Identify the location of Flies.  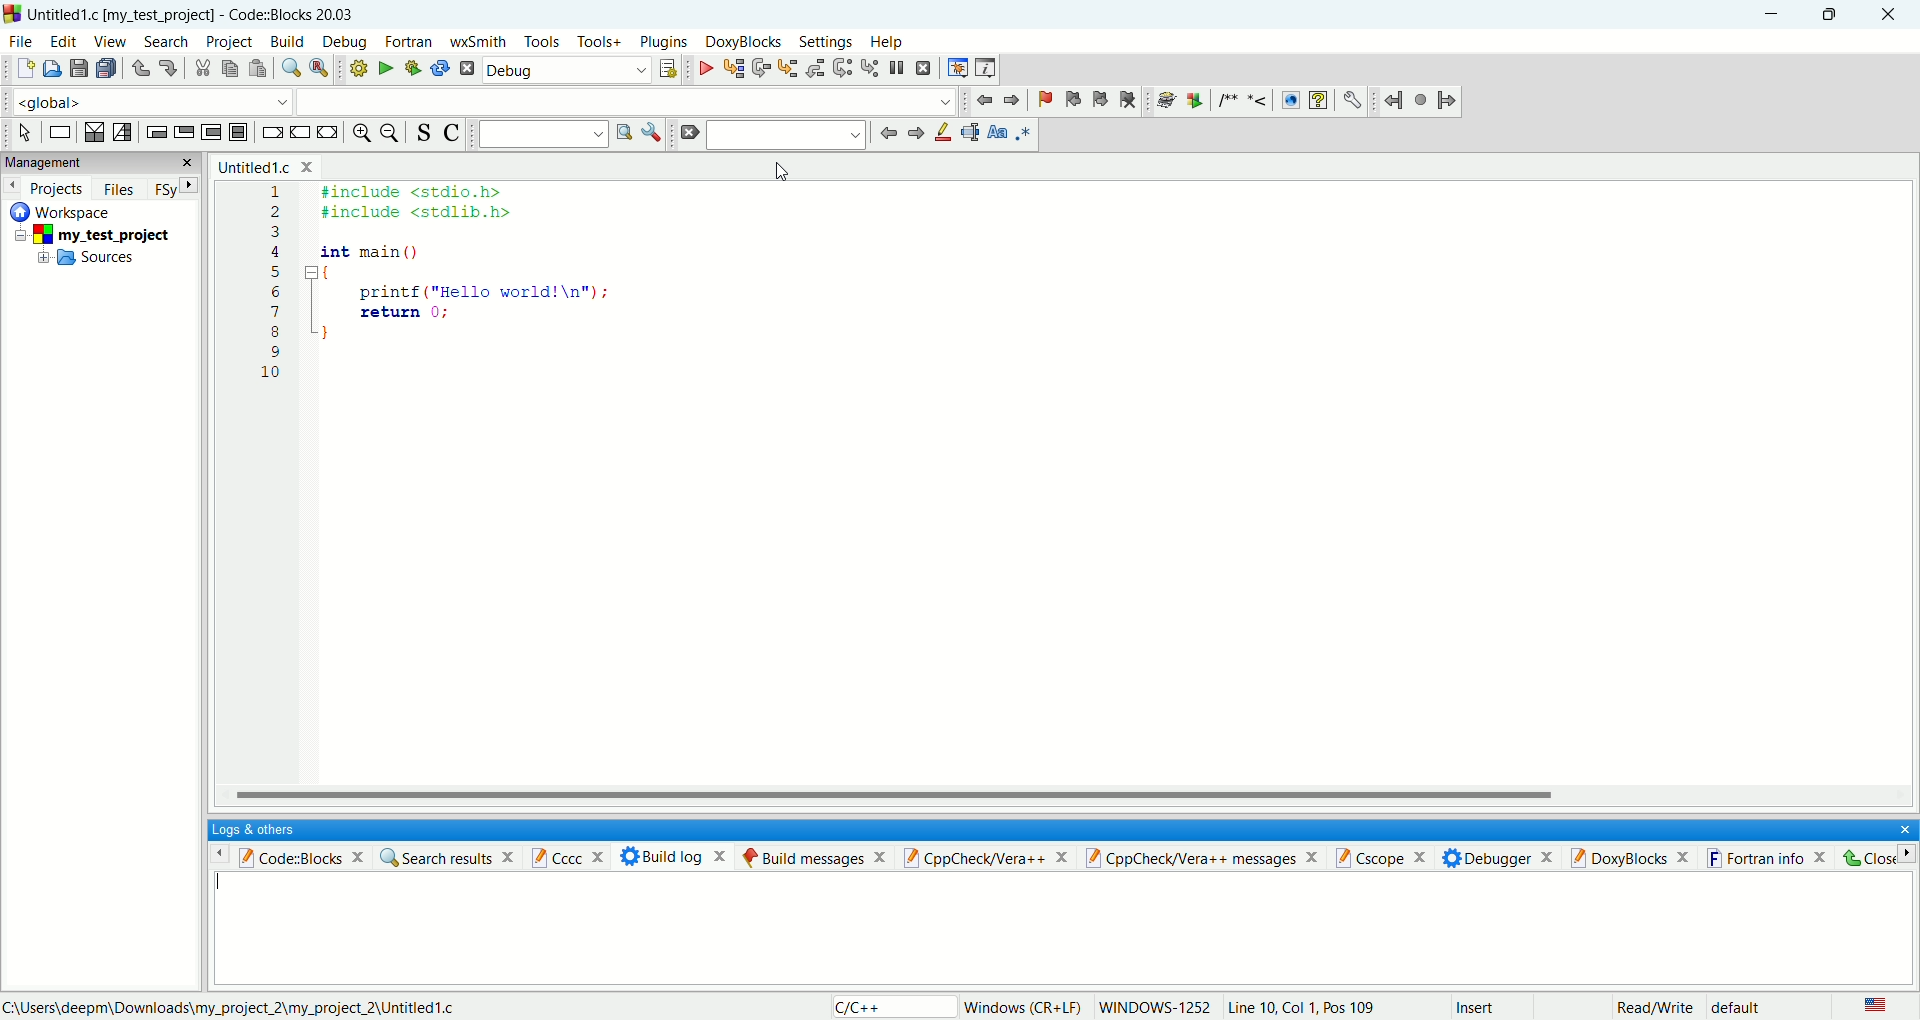
(117, 186).